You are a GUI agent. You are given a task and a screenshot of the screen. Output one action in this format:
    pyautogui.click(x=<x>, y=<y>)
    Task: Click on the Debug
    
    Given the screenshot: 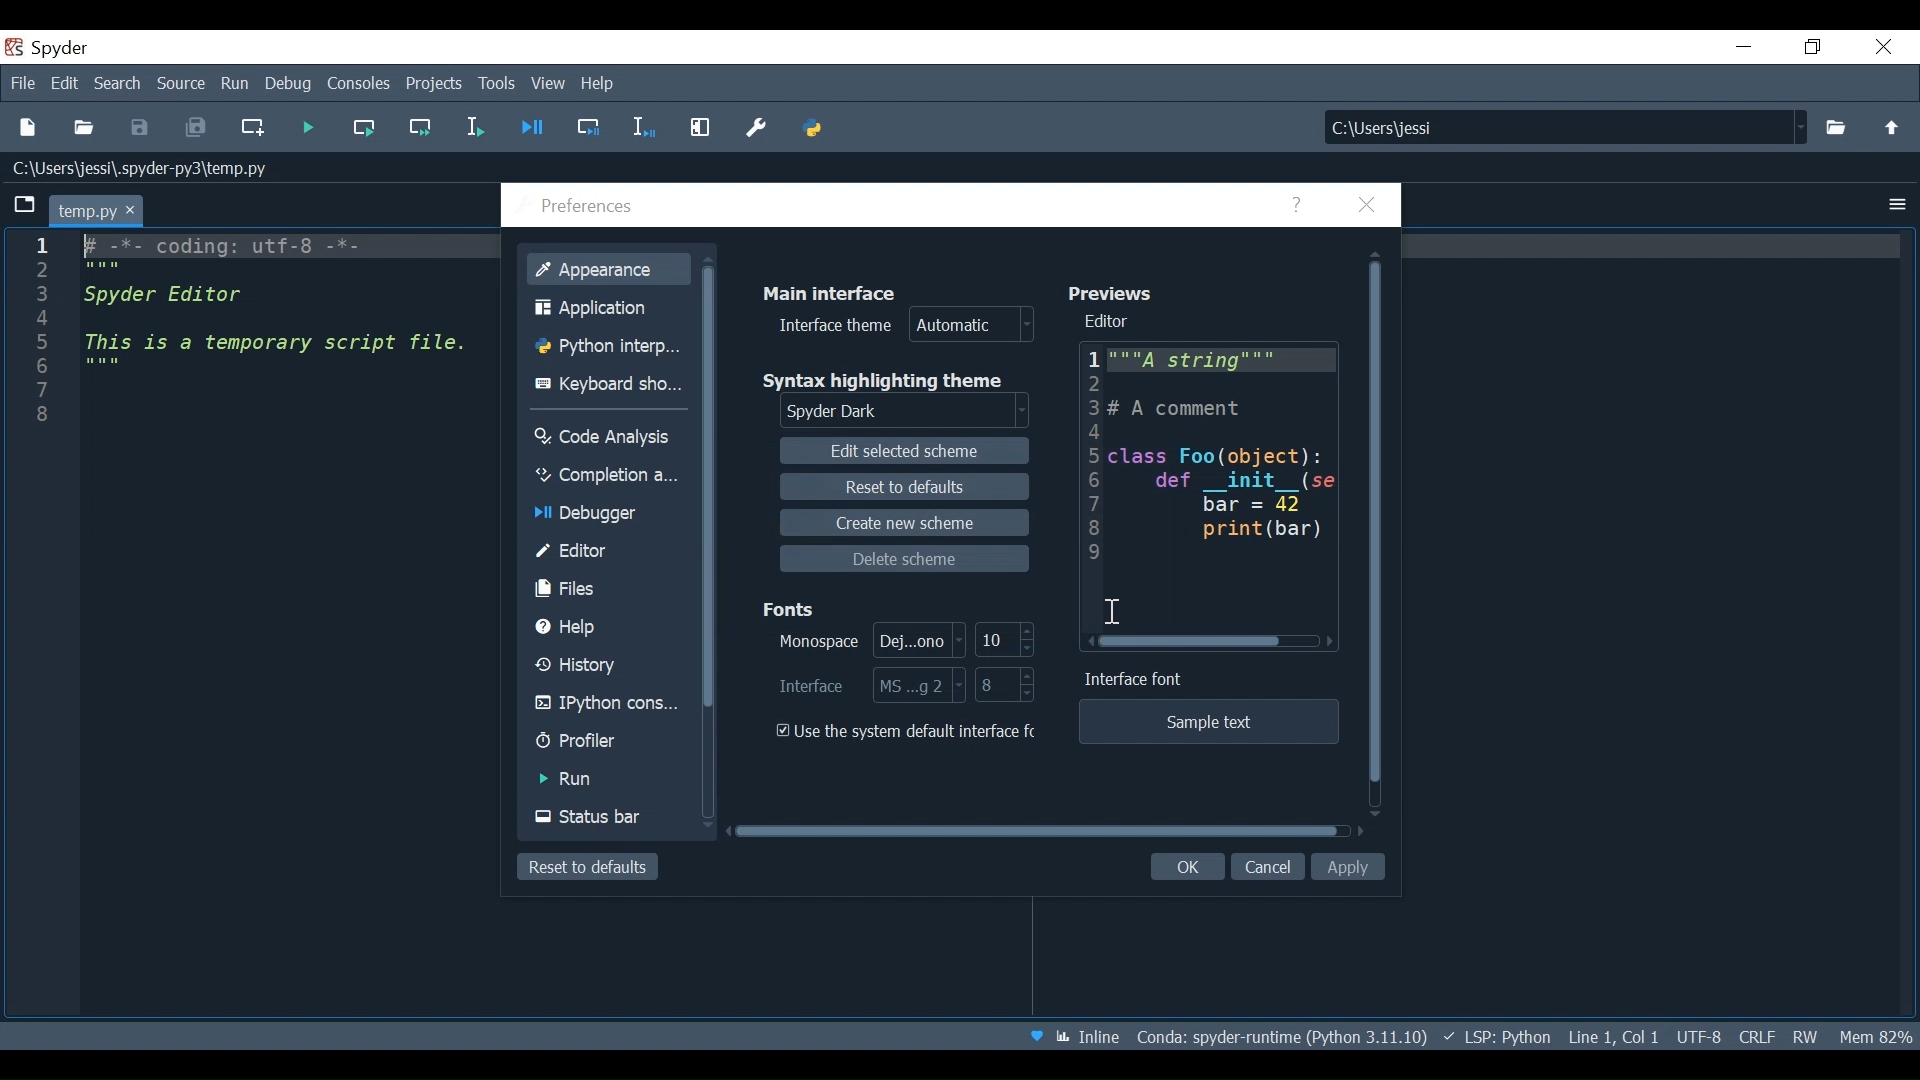 What is the action you would take?
    pyautogui.click(x=290, y=84)
    